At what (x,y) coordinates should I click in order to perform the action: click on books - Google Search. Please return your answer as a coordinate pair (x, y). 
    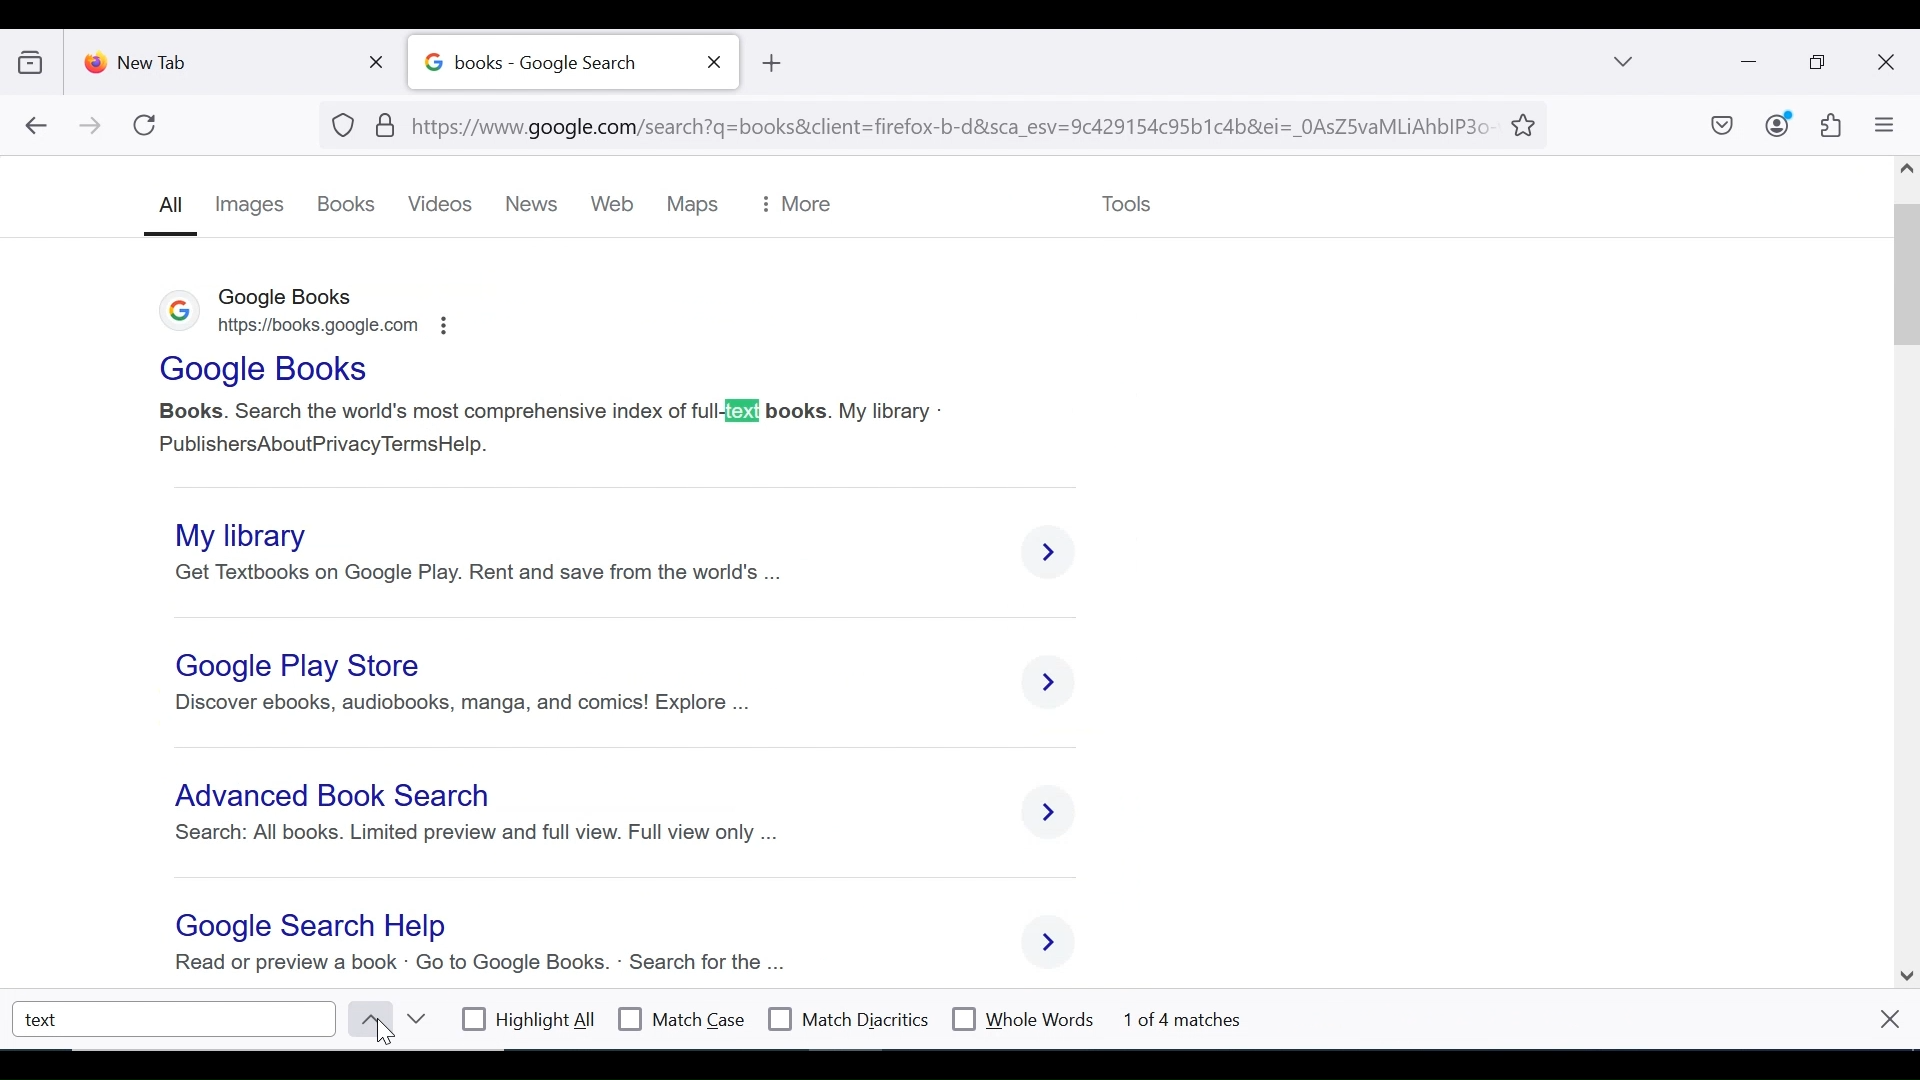
    Looking at the image, I should click on (551, 63).